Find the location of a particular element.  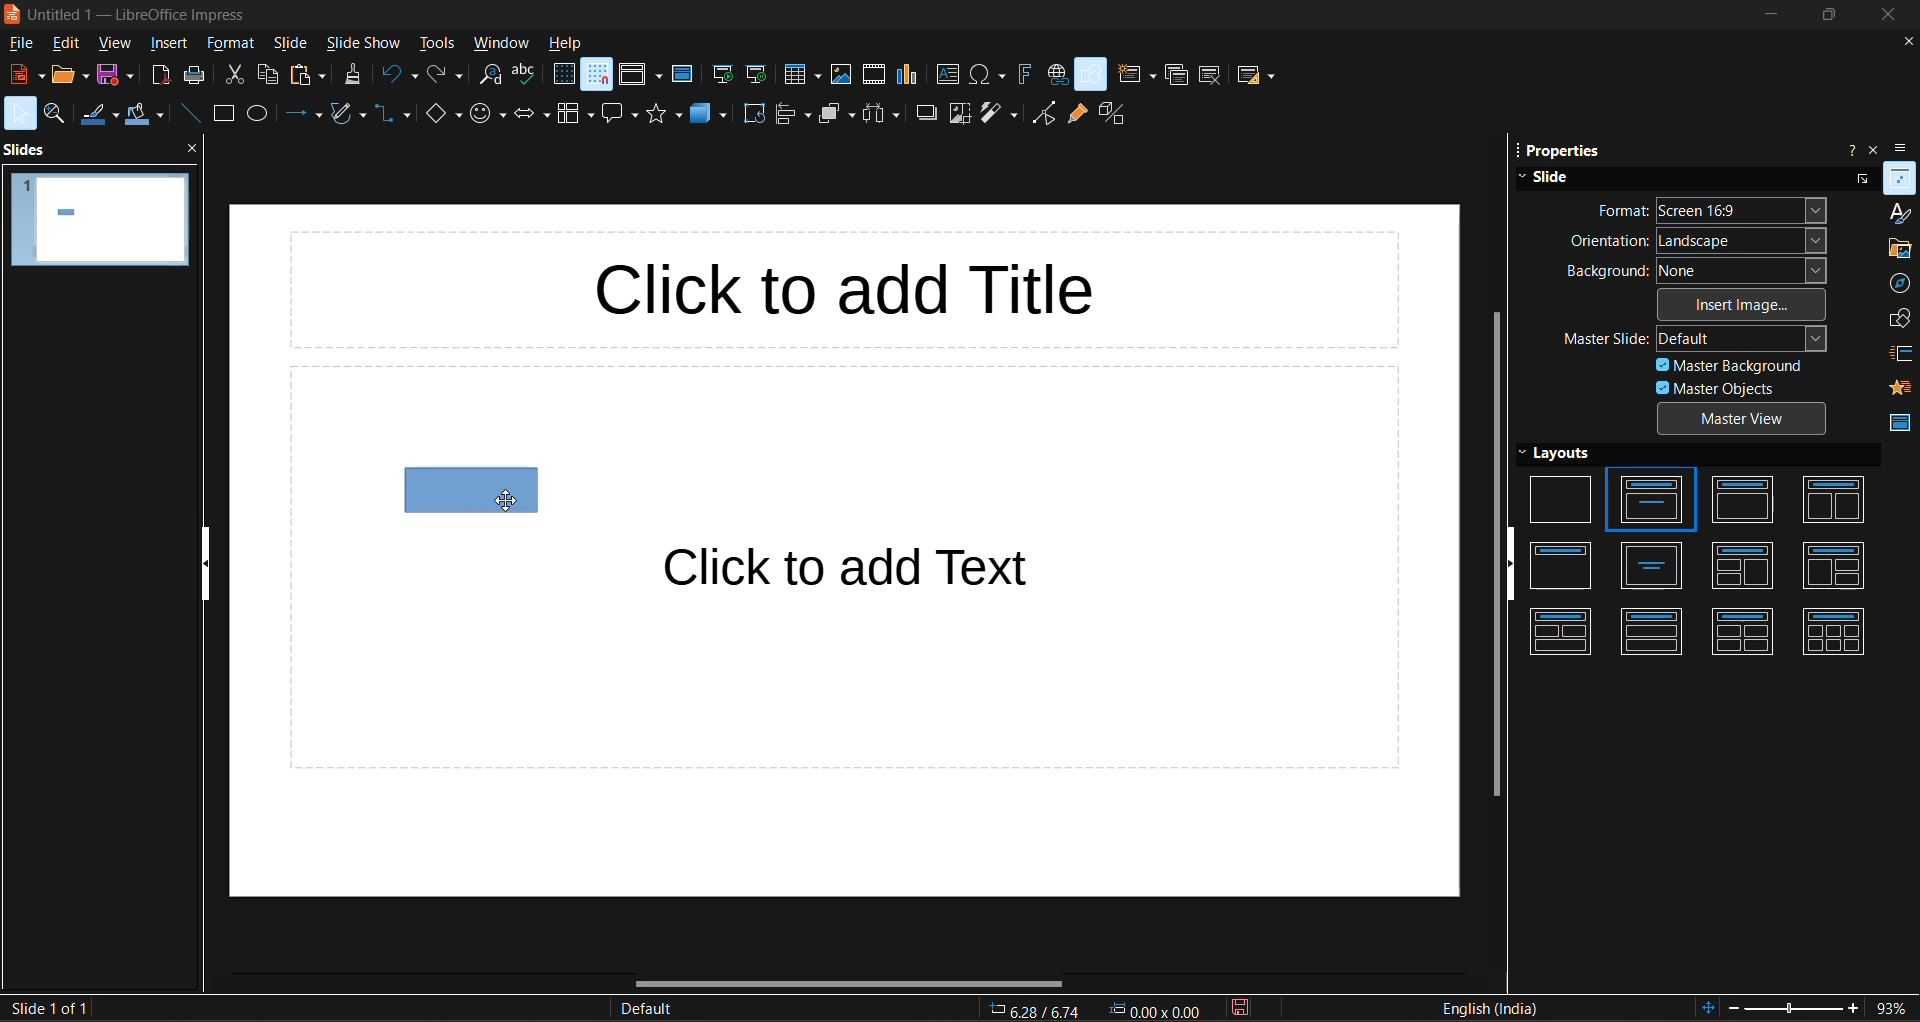

slide is located at coordinates (293, 44).